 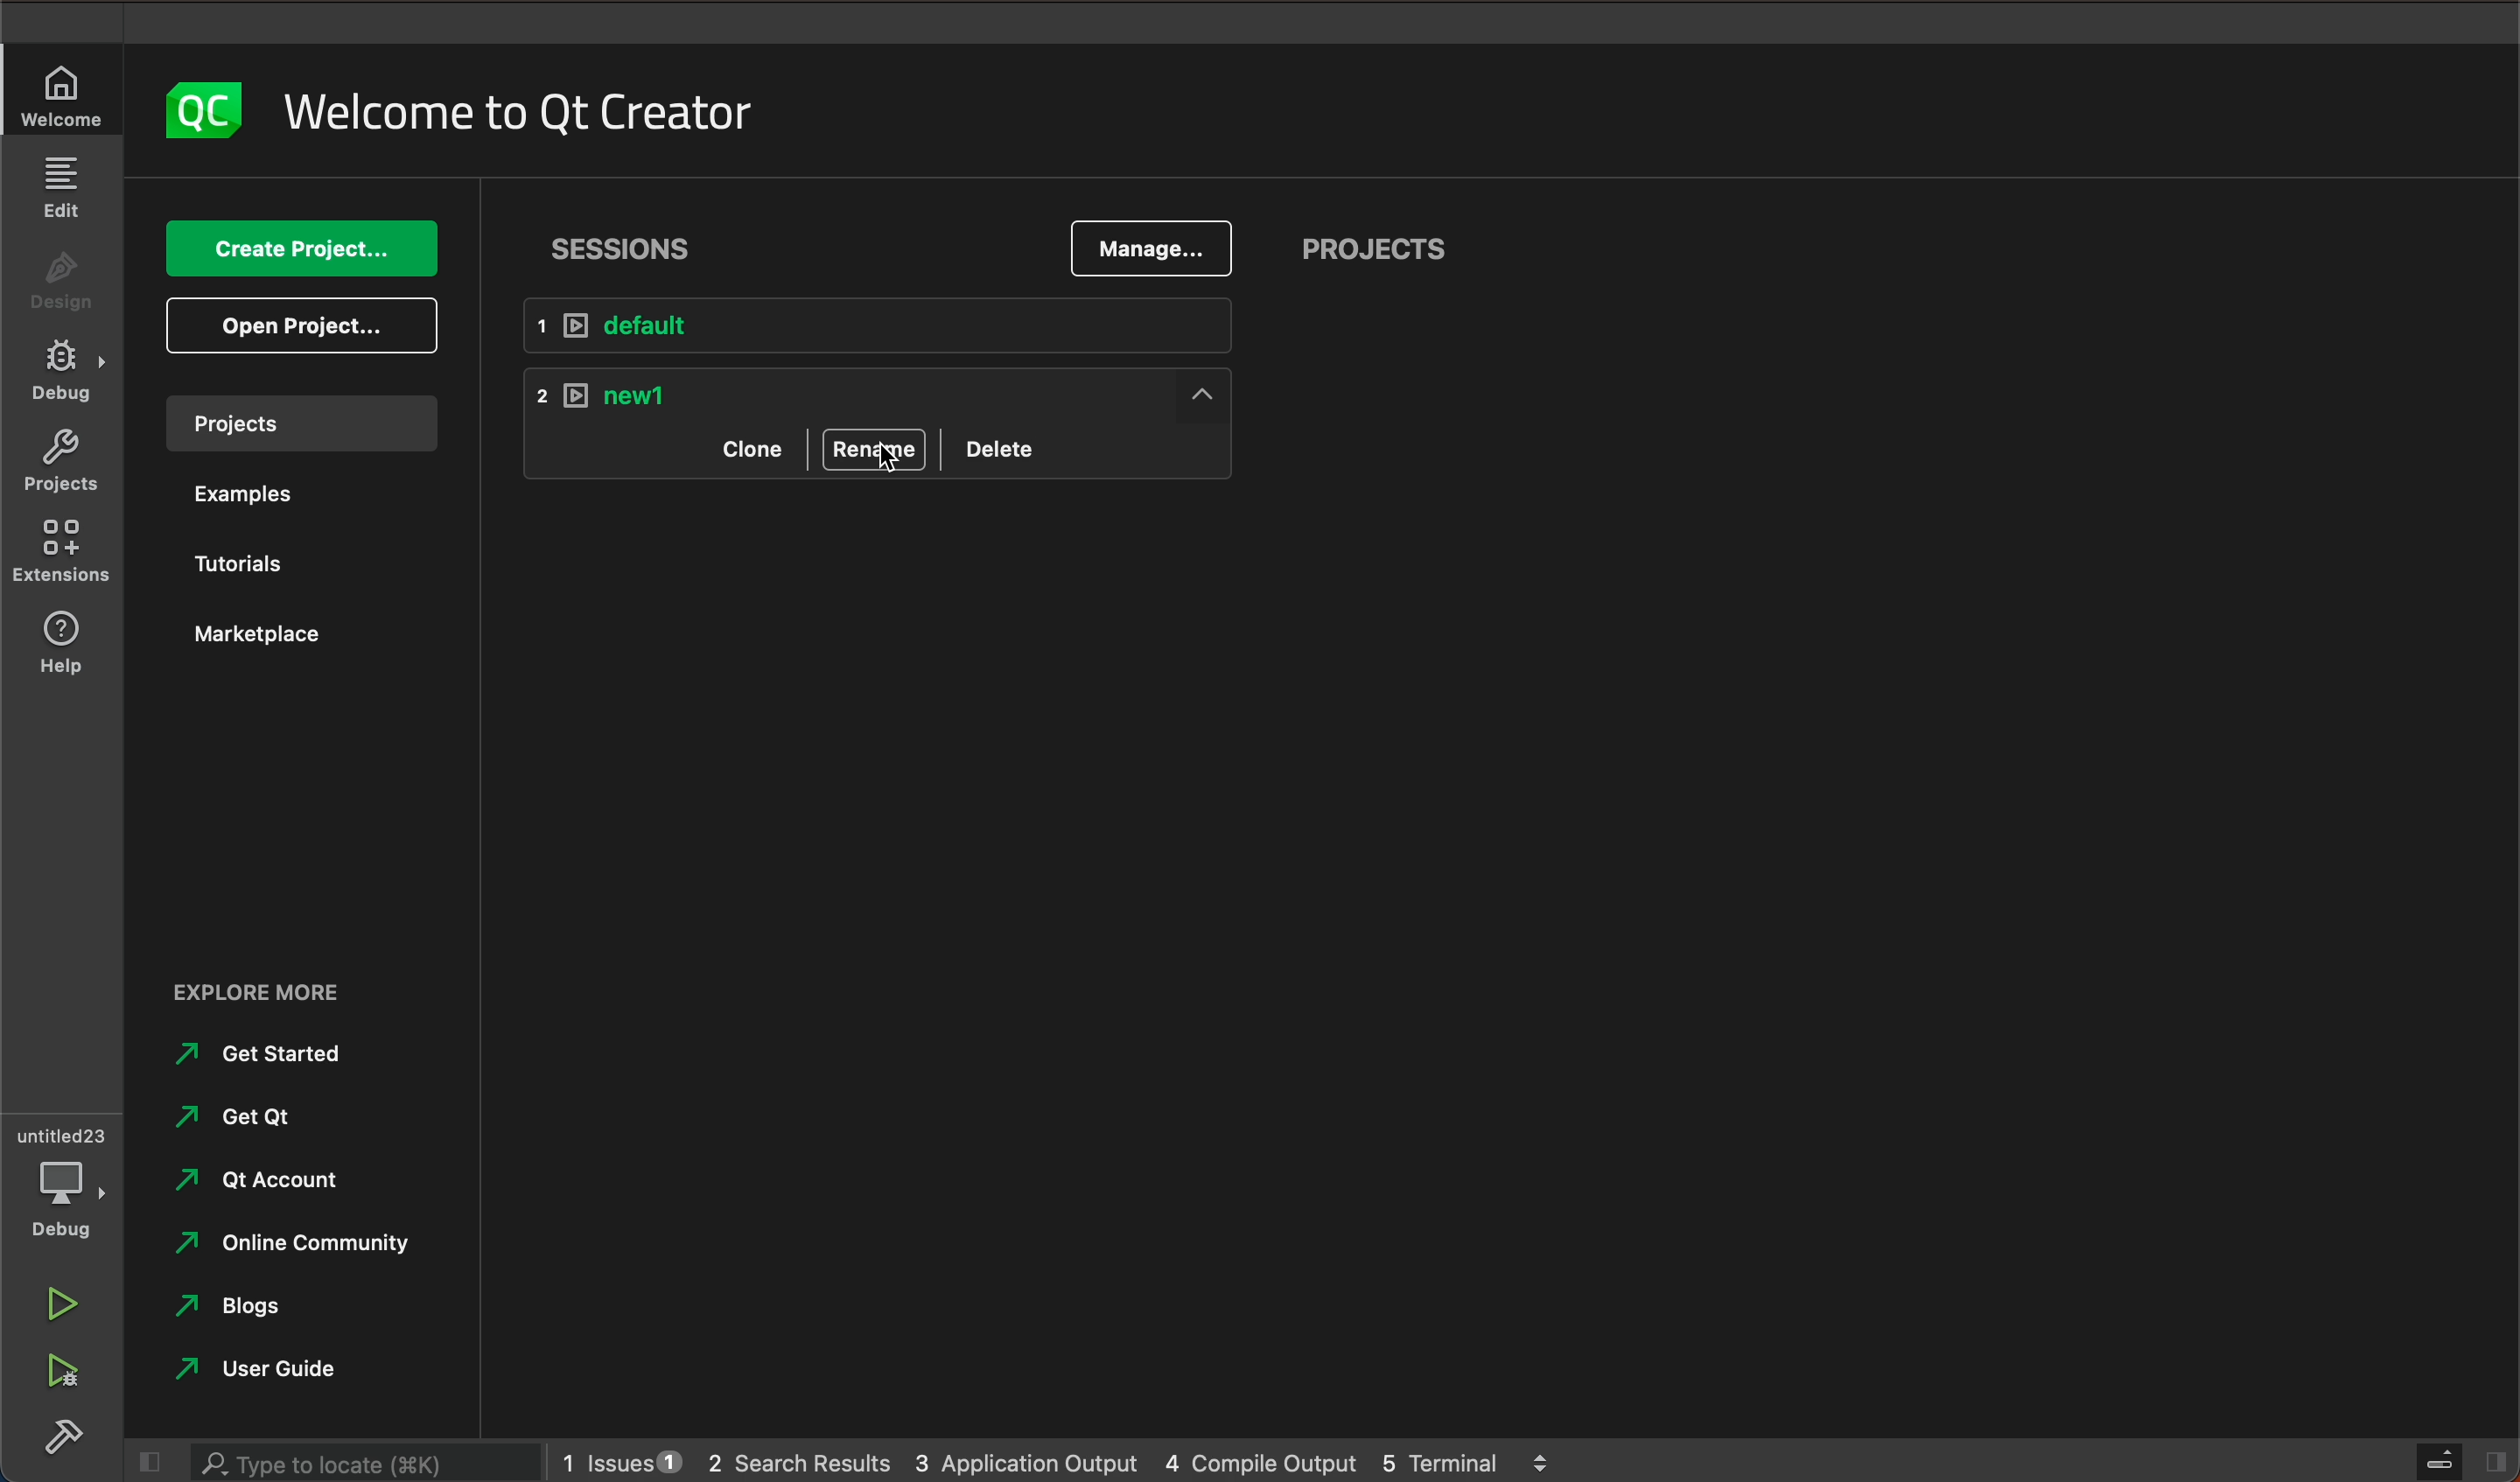 I want to click on MANAGE, so click(x=1149, y=250).